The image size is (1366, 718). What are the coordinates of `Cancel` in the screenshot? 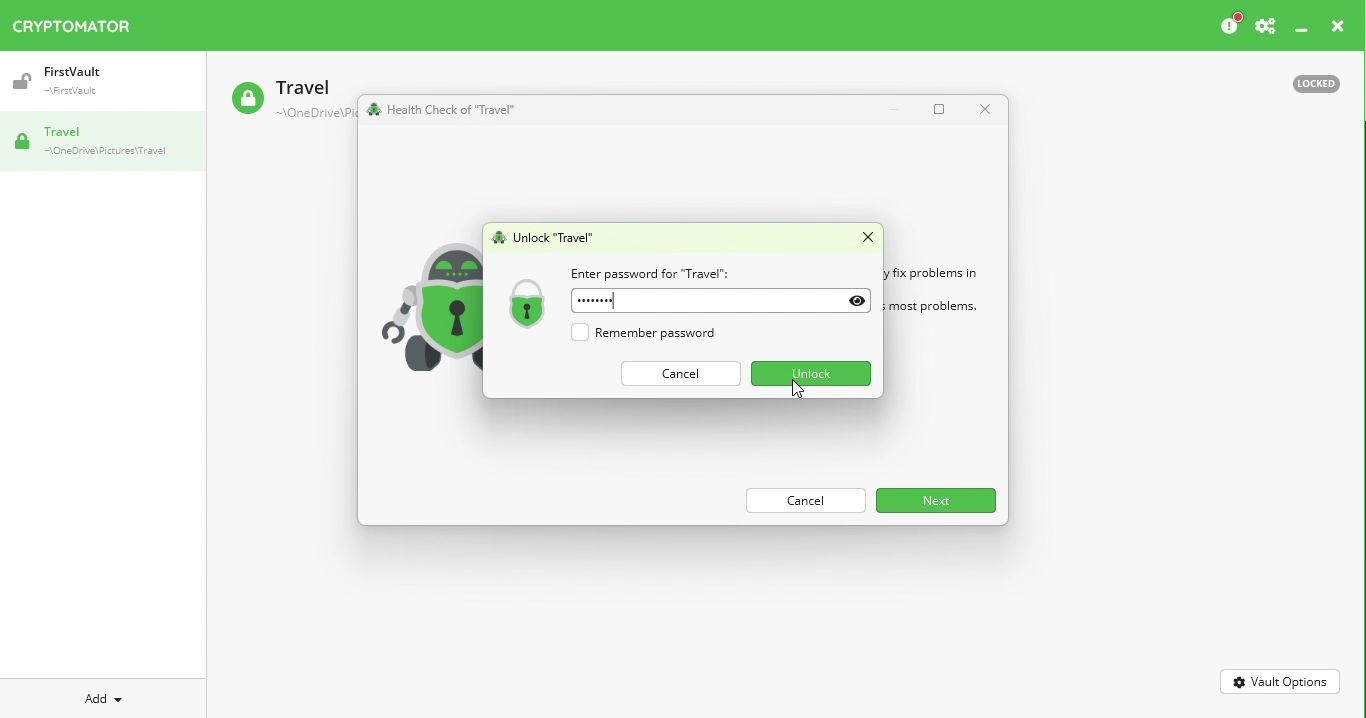 It's located at (679, 374).